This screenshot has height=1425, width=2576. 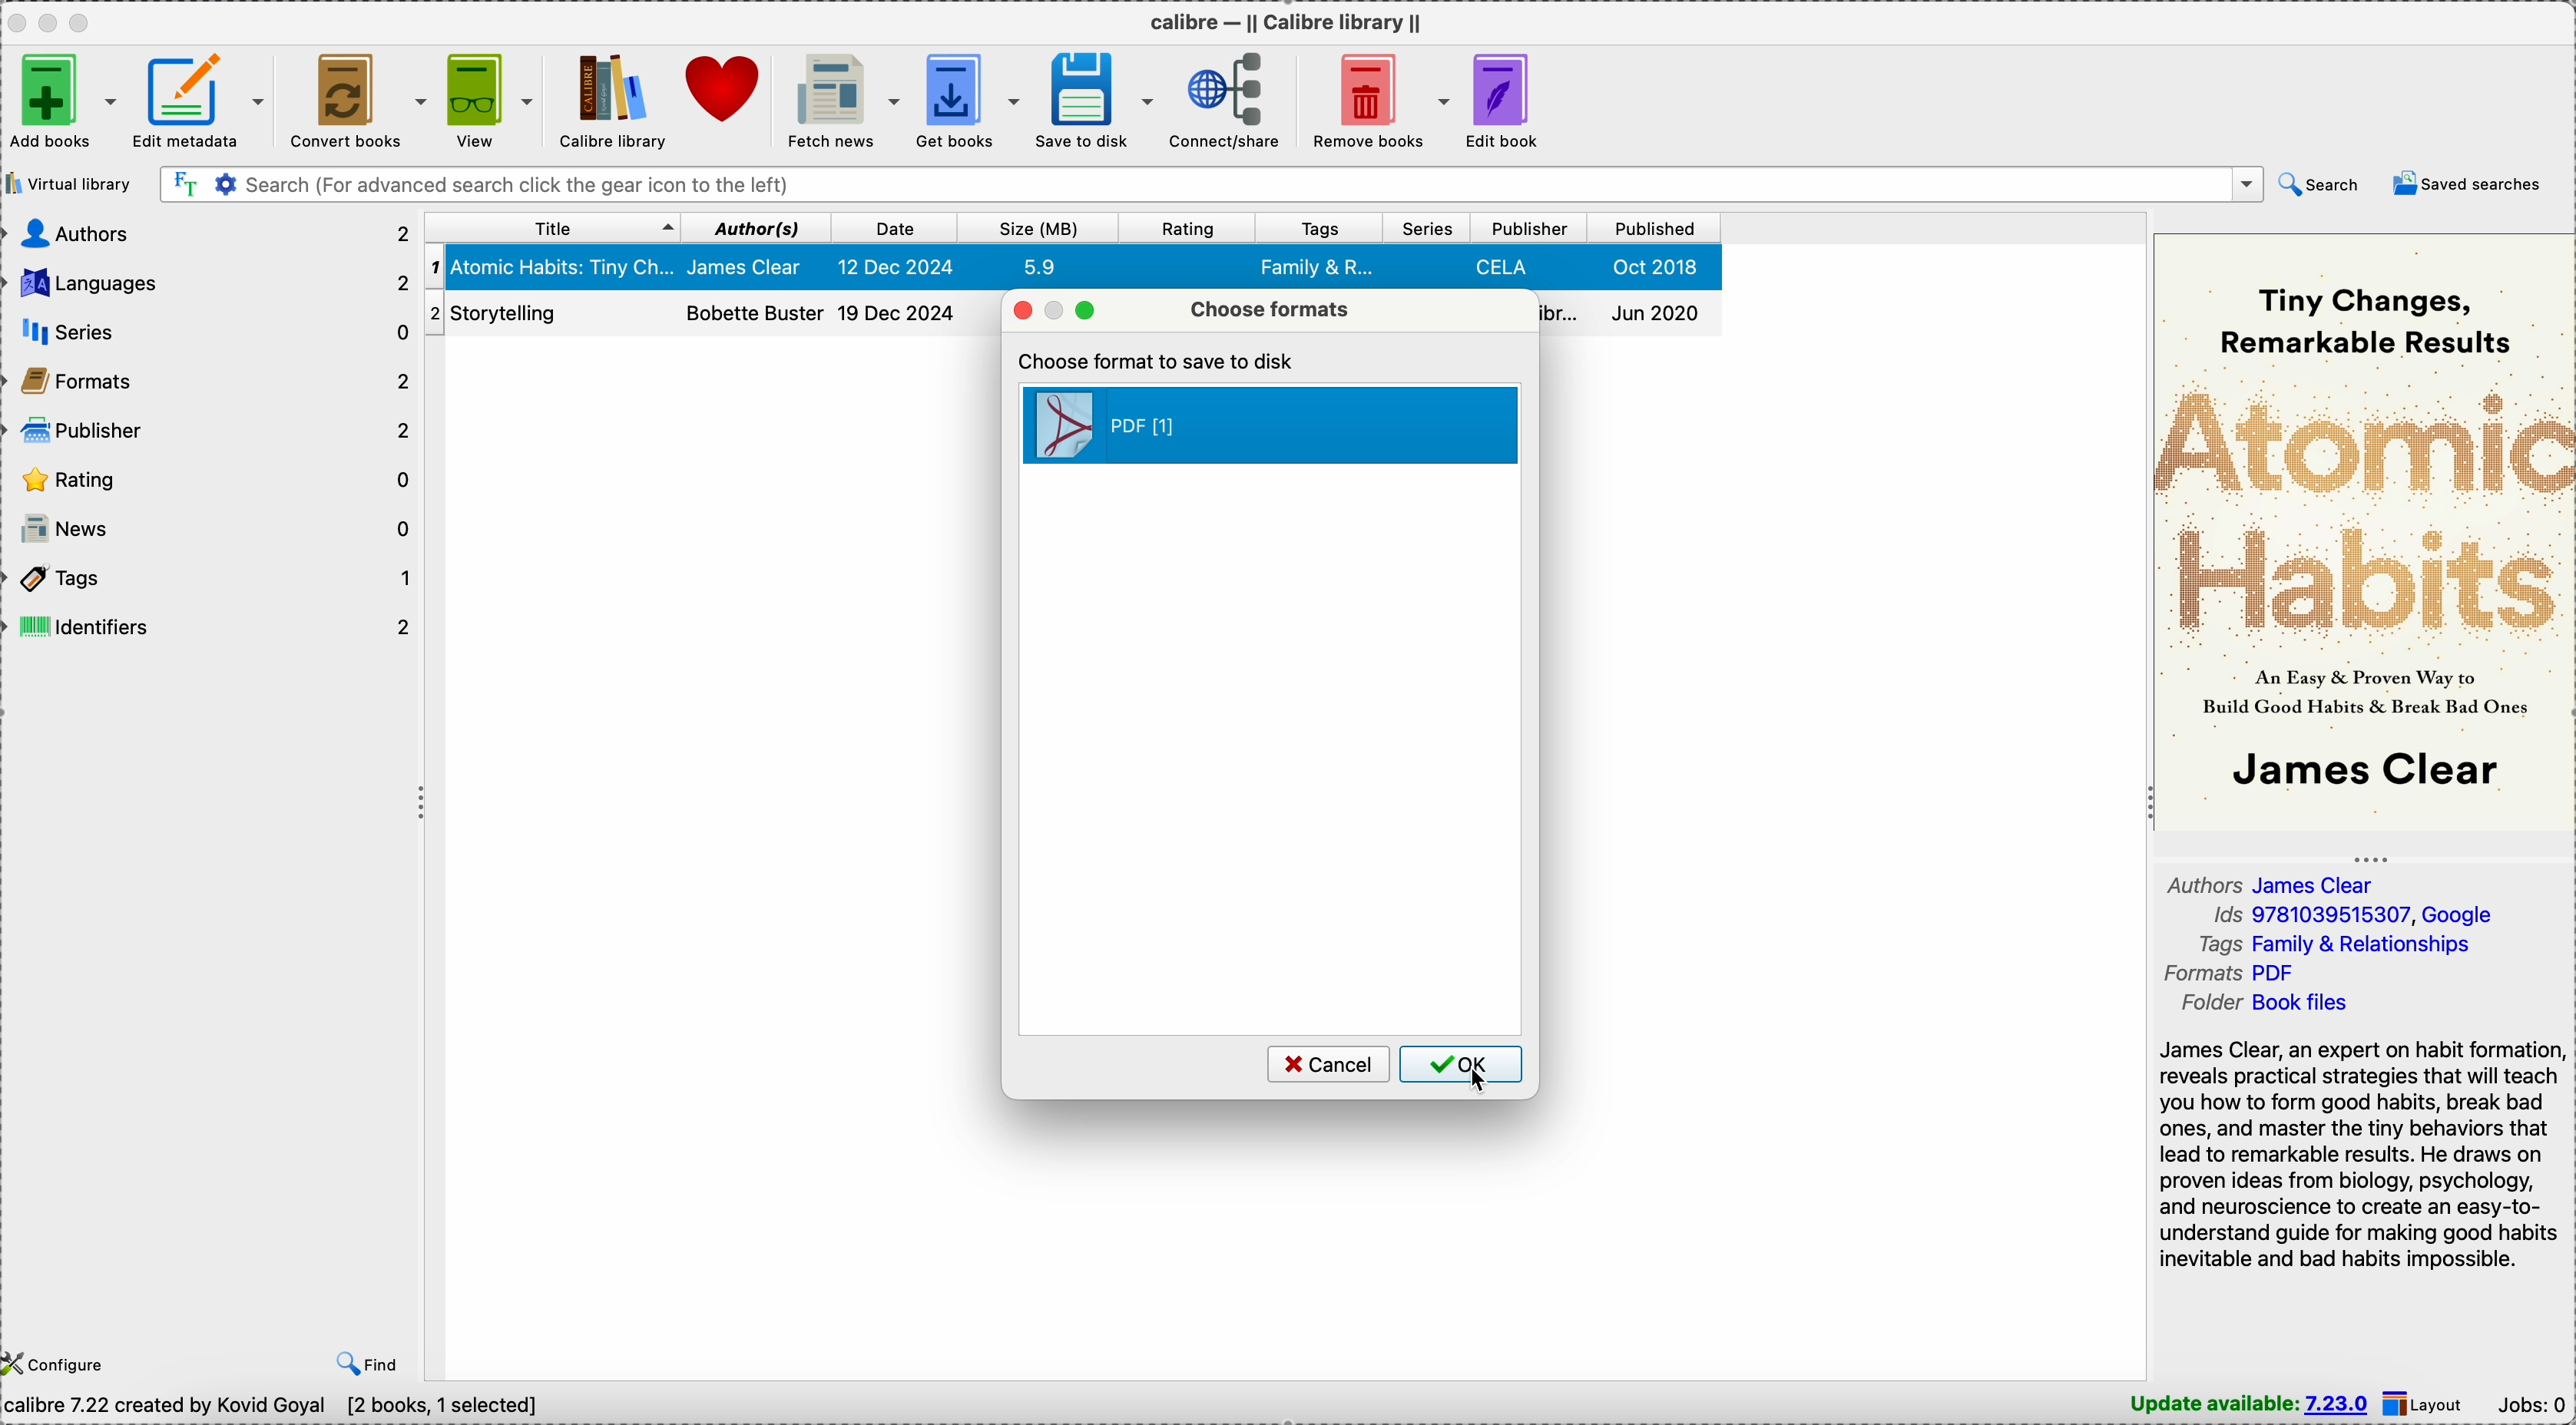 What do you see at coordinates (1059, 311) in the screenshot?
I see `disable minimize popup` at bounding box center [1059, 311].